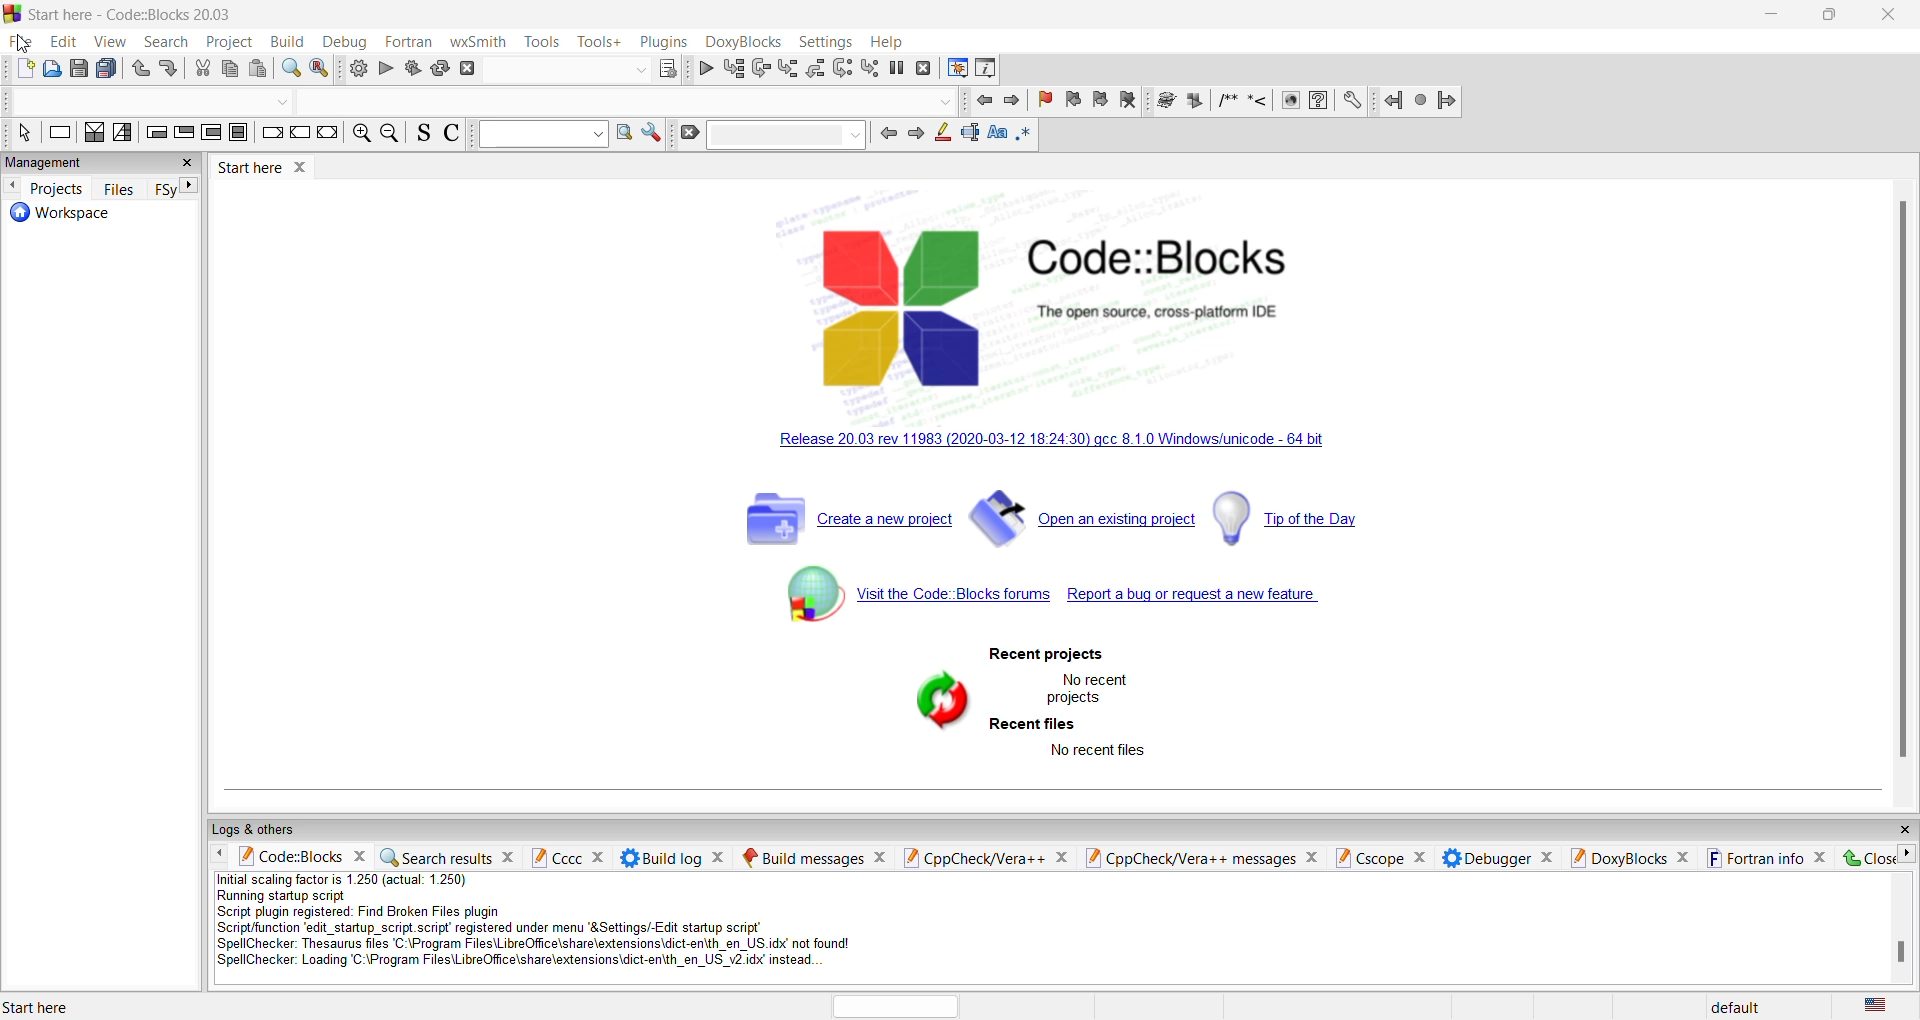  I want to click on jump forward, so click(1012, 101).